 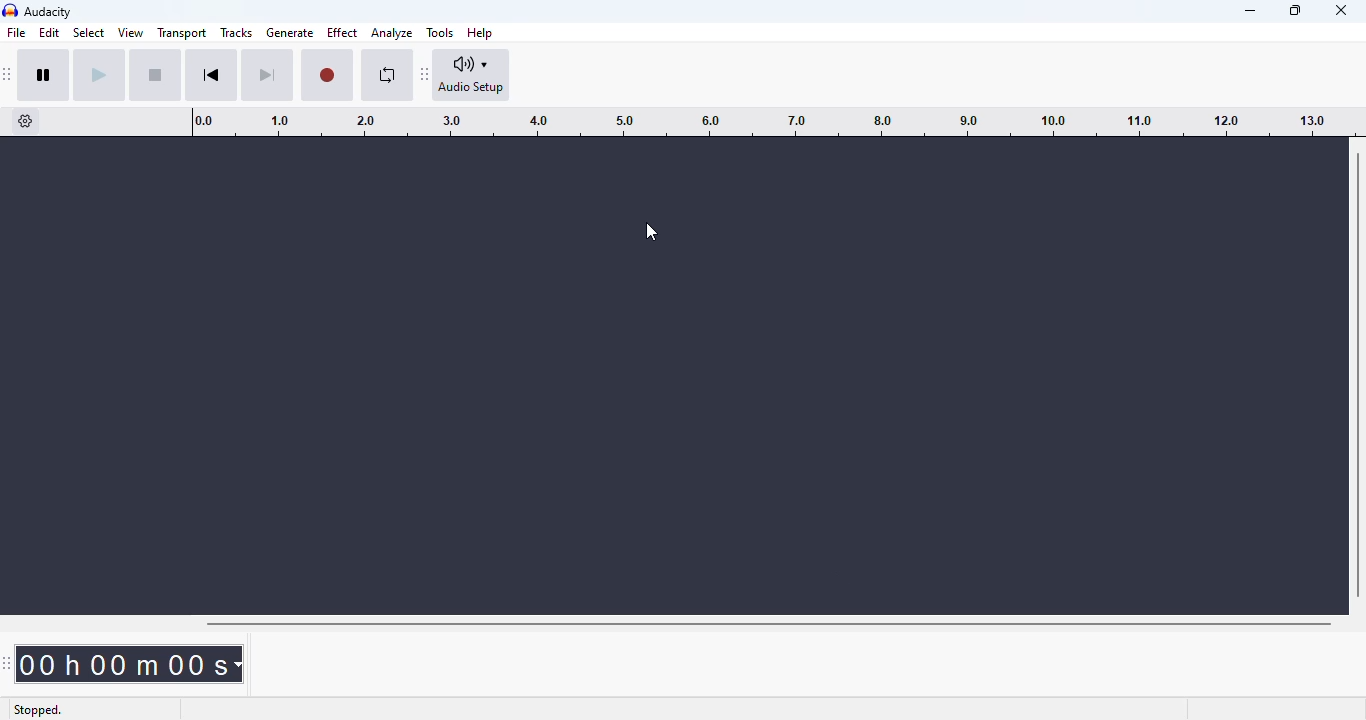 I want to click on skip to start, so click(x=211, y=75).